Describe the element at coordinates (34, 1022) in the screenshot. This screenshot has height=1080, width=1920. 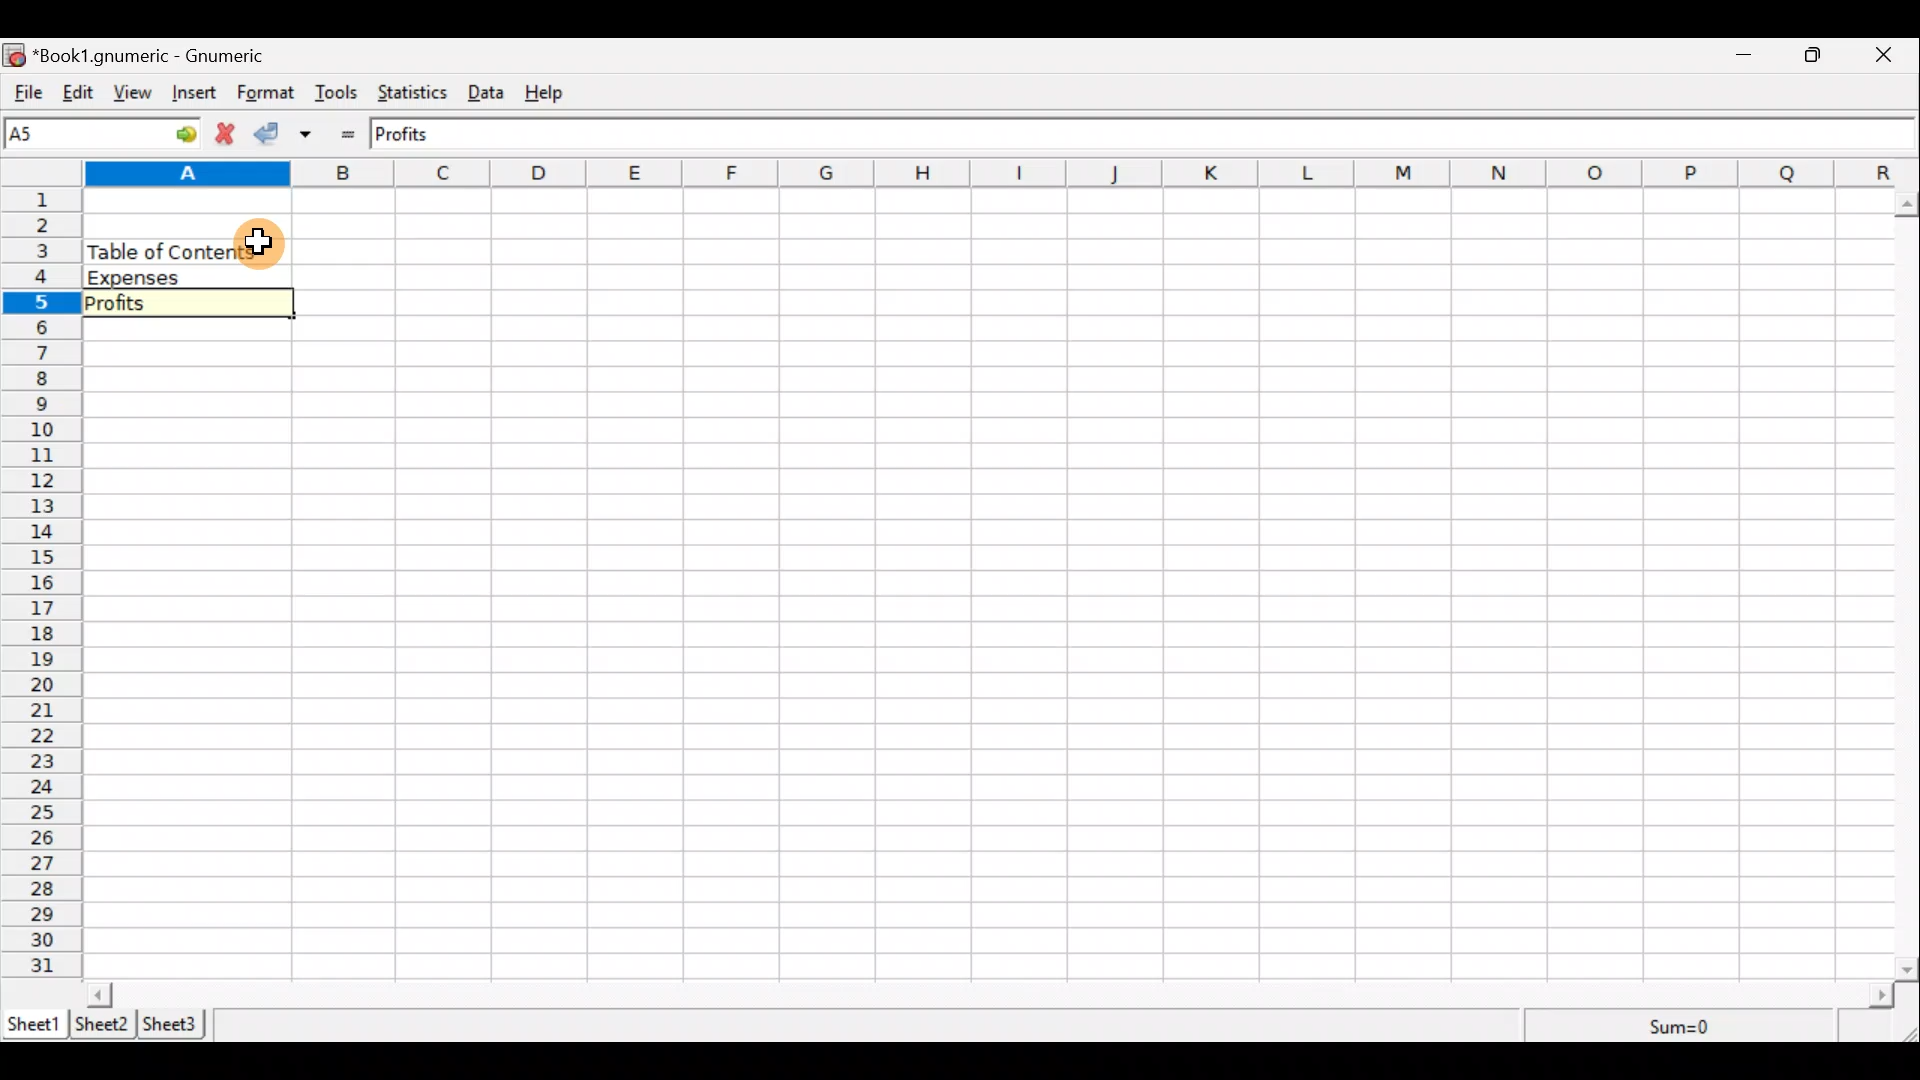
I see `Sheet 1` at that location.